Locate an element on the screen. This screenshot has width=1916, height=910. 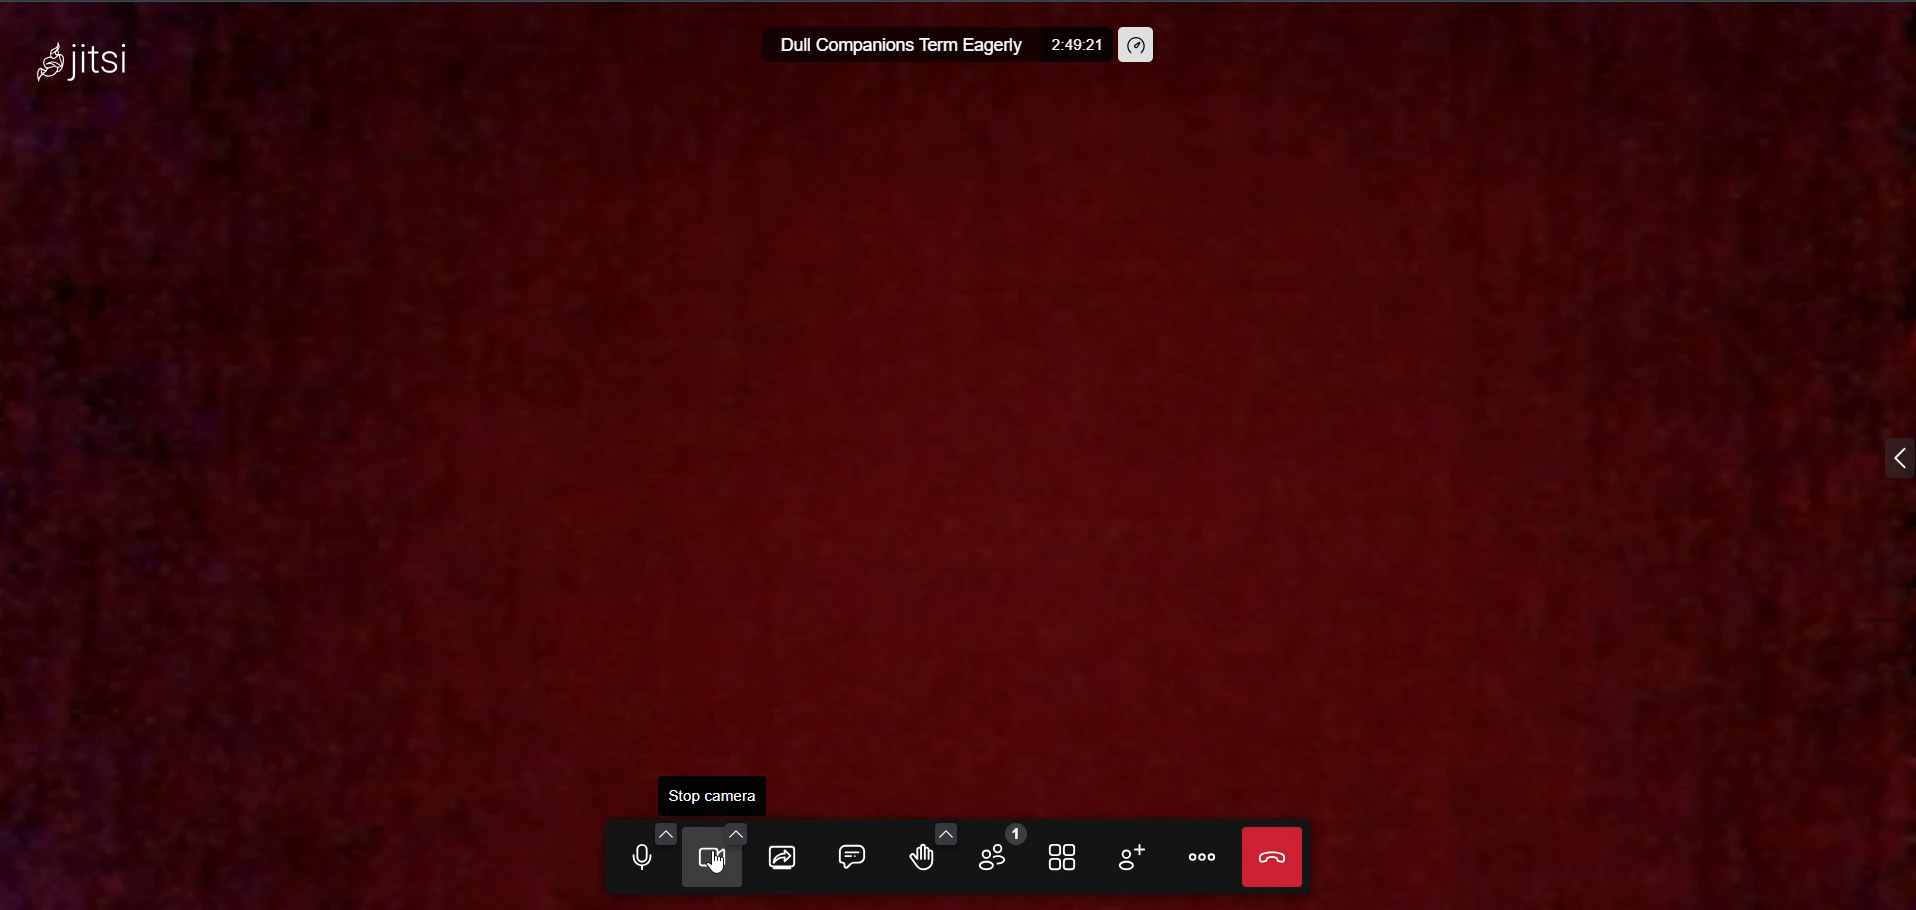
microphone on is located at coordinates (635, 859).